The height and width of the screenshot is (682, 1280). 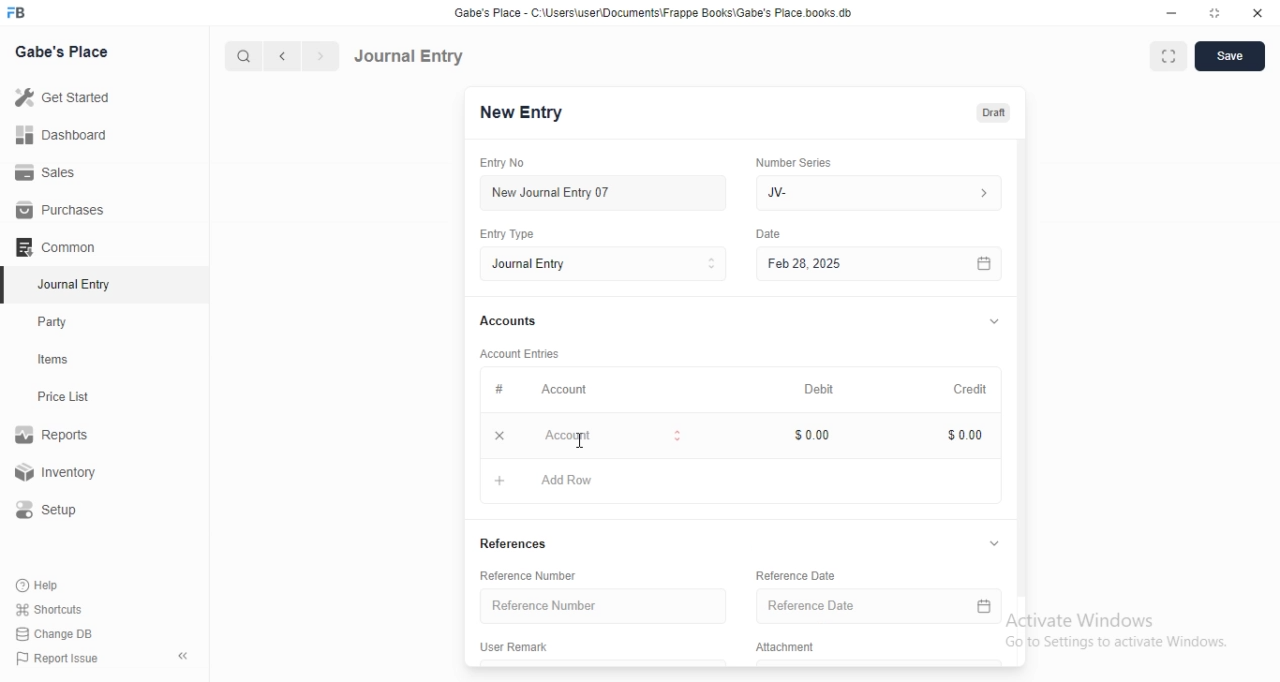 What do you see at coordinates (55, 658) in the screenshot?
I see `‘Report Issue` at bounding box center [55, 658].